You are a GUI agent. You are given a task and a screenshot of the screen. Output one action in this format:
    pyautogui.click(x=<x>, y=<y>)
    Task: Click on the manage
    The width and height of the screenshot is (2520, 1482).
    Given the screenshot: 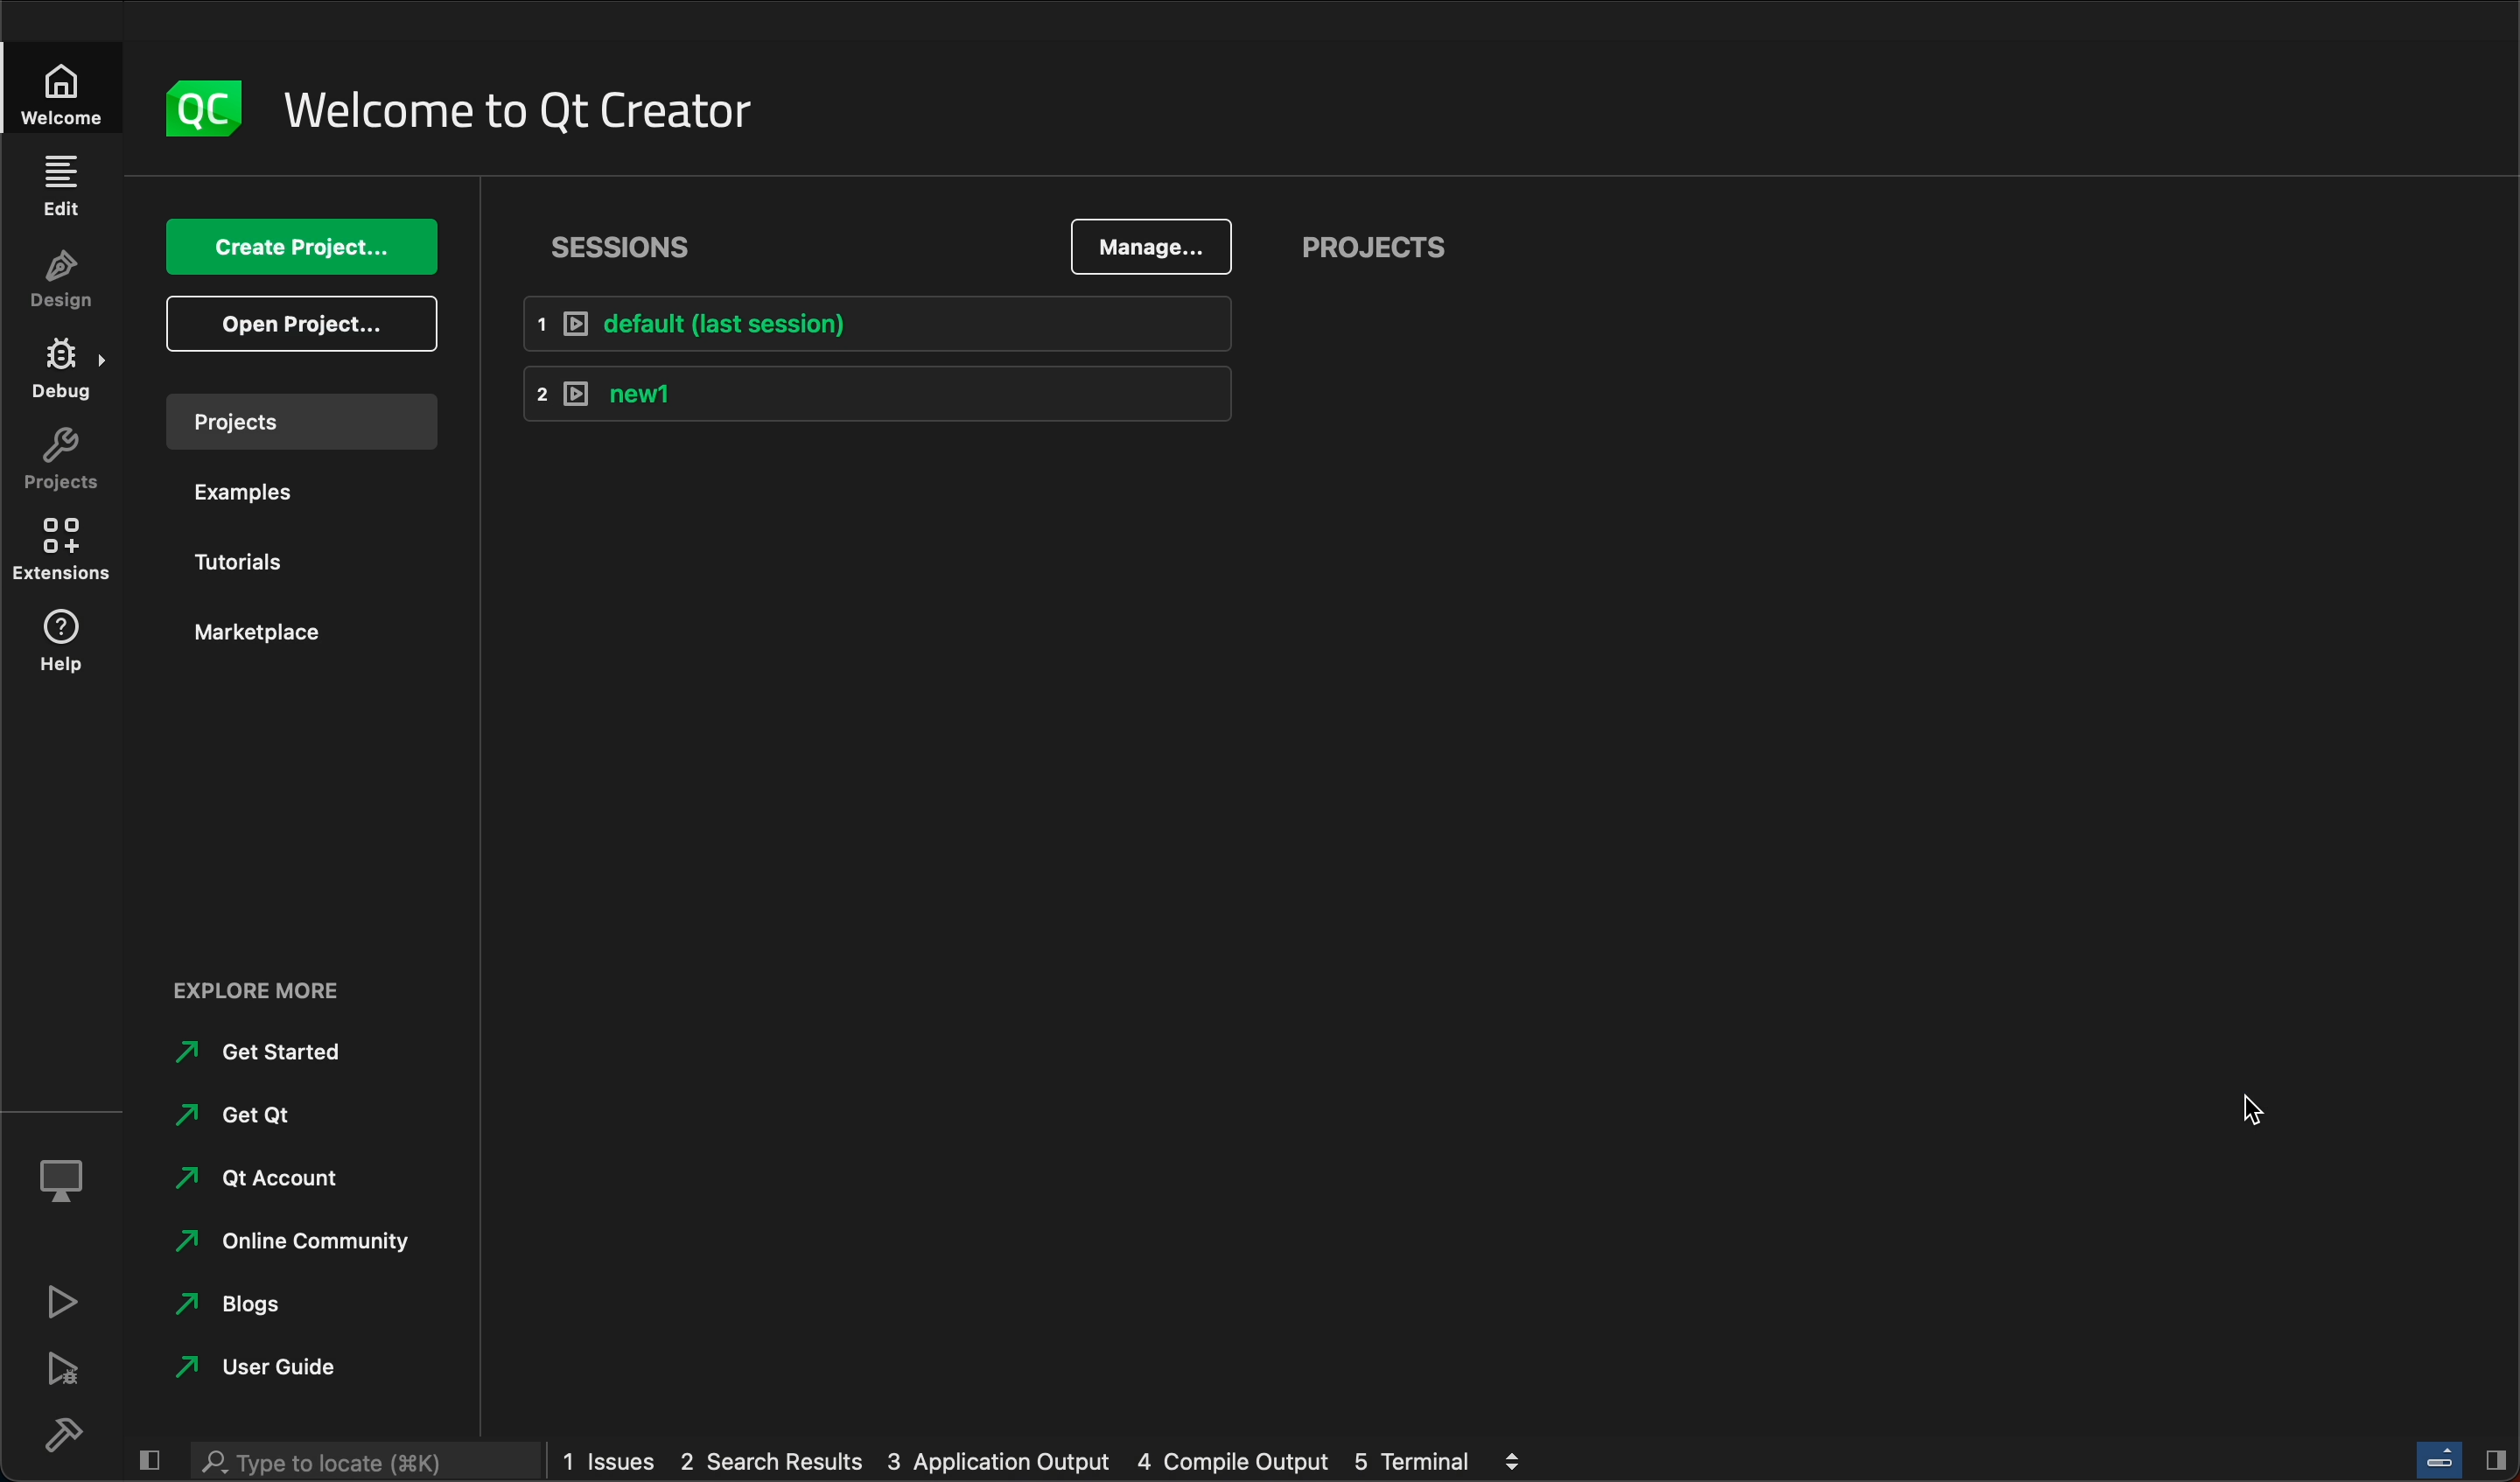 What is the action you would take?
    pyautogui.click(x=1152, y=243)
    